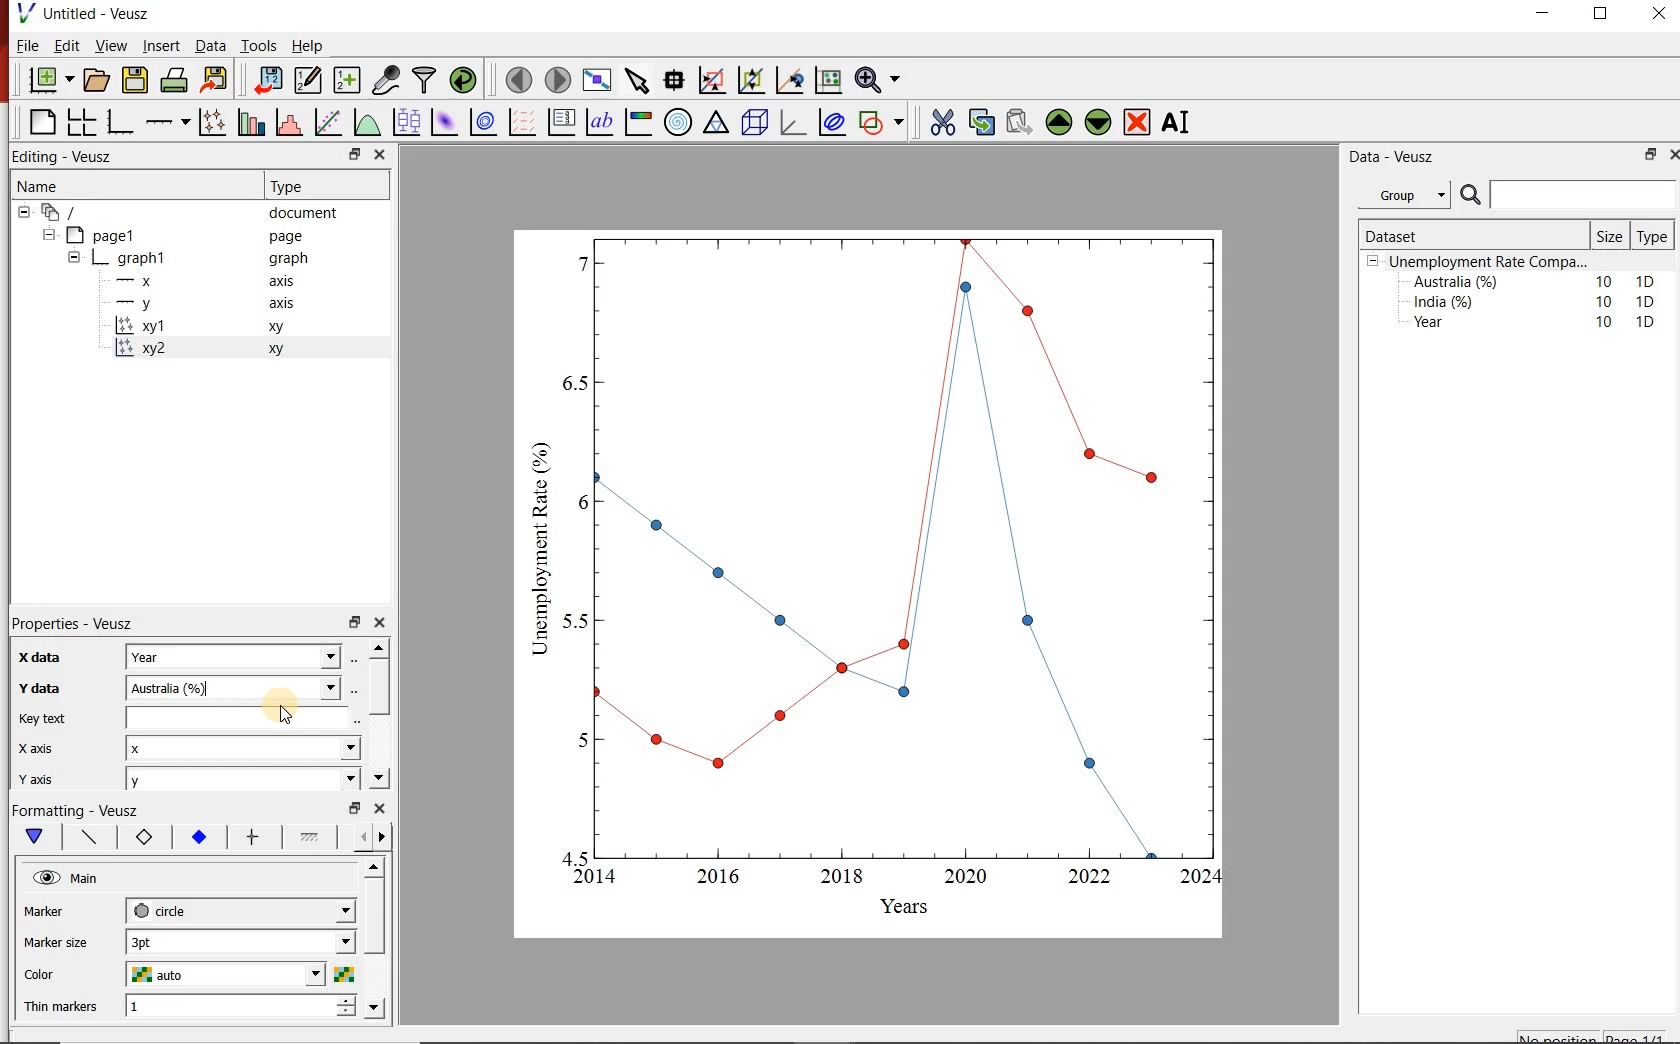 This screenshot has height=1044, width=1680. Describe the element at coordinates (1490, 262) in the screenshot. I see `Unemployment Rate Compa...` at that location.